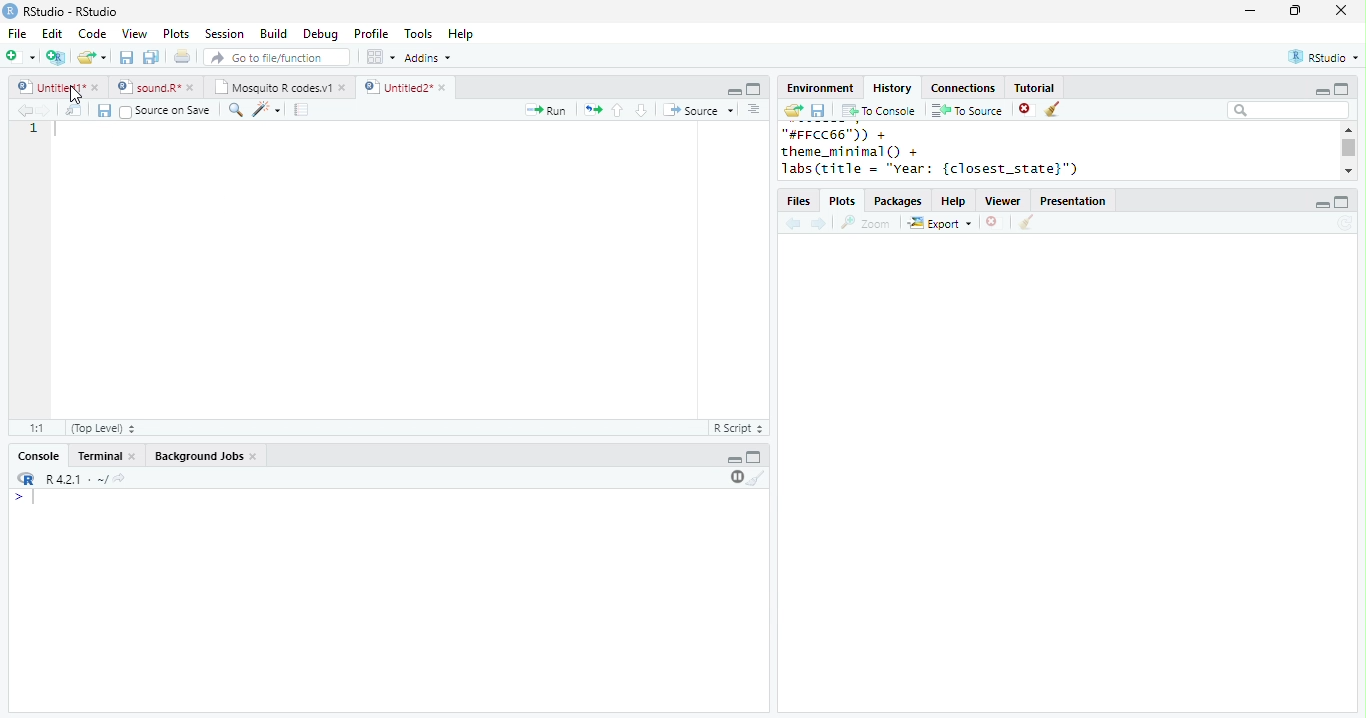  I want to click on Build, so click(273, 34).